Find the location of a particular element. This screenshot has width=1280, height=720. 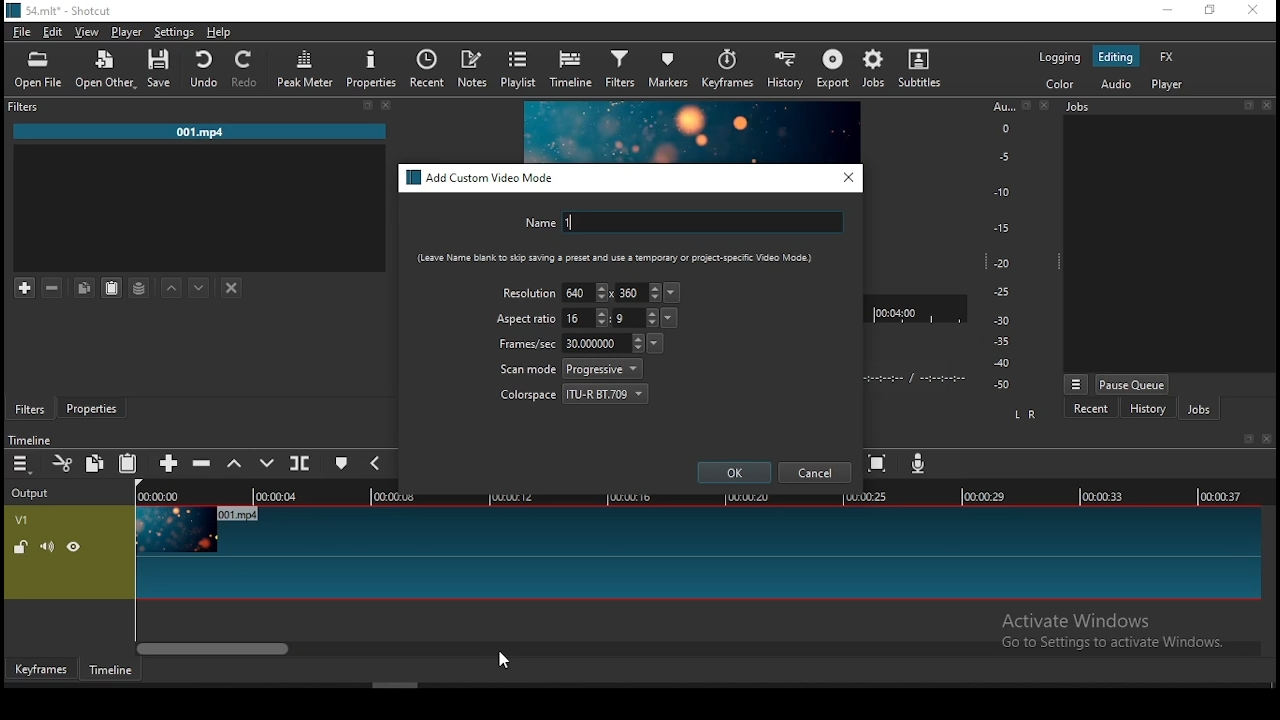

copy is located at coordinates (95, 462).